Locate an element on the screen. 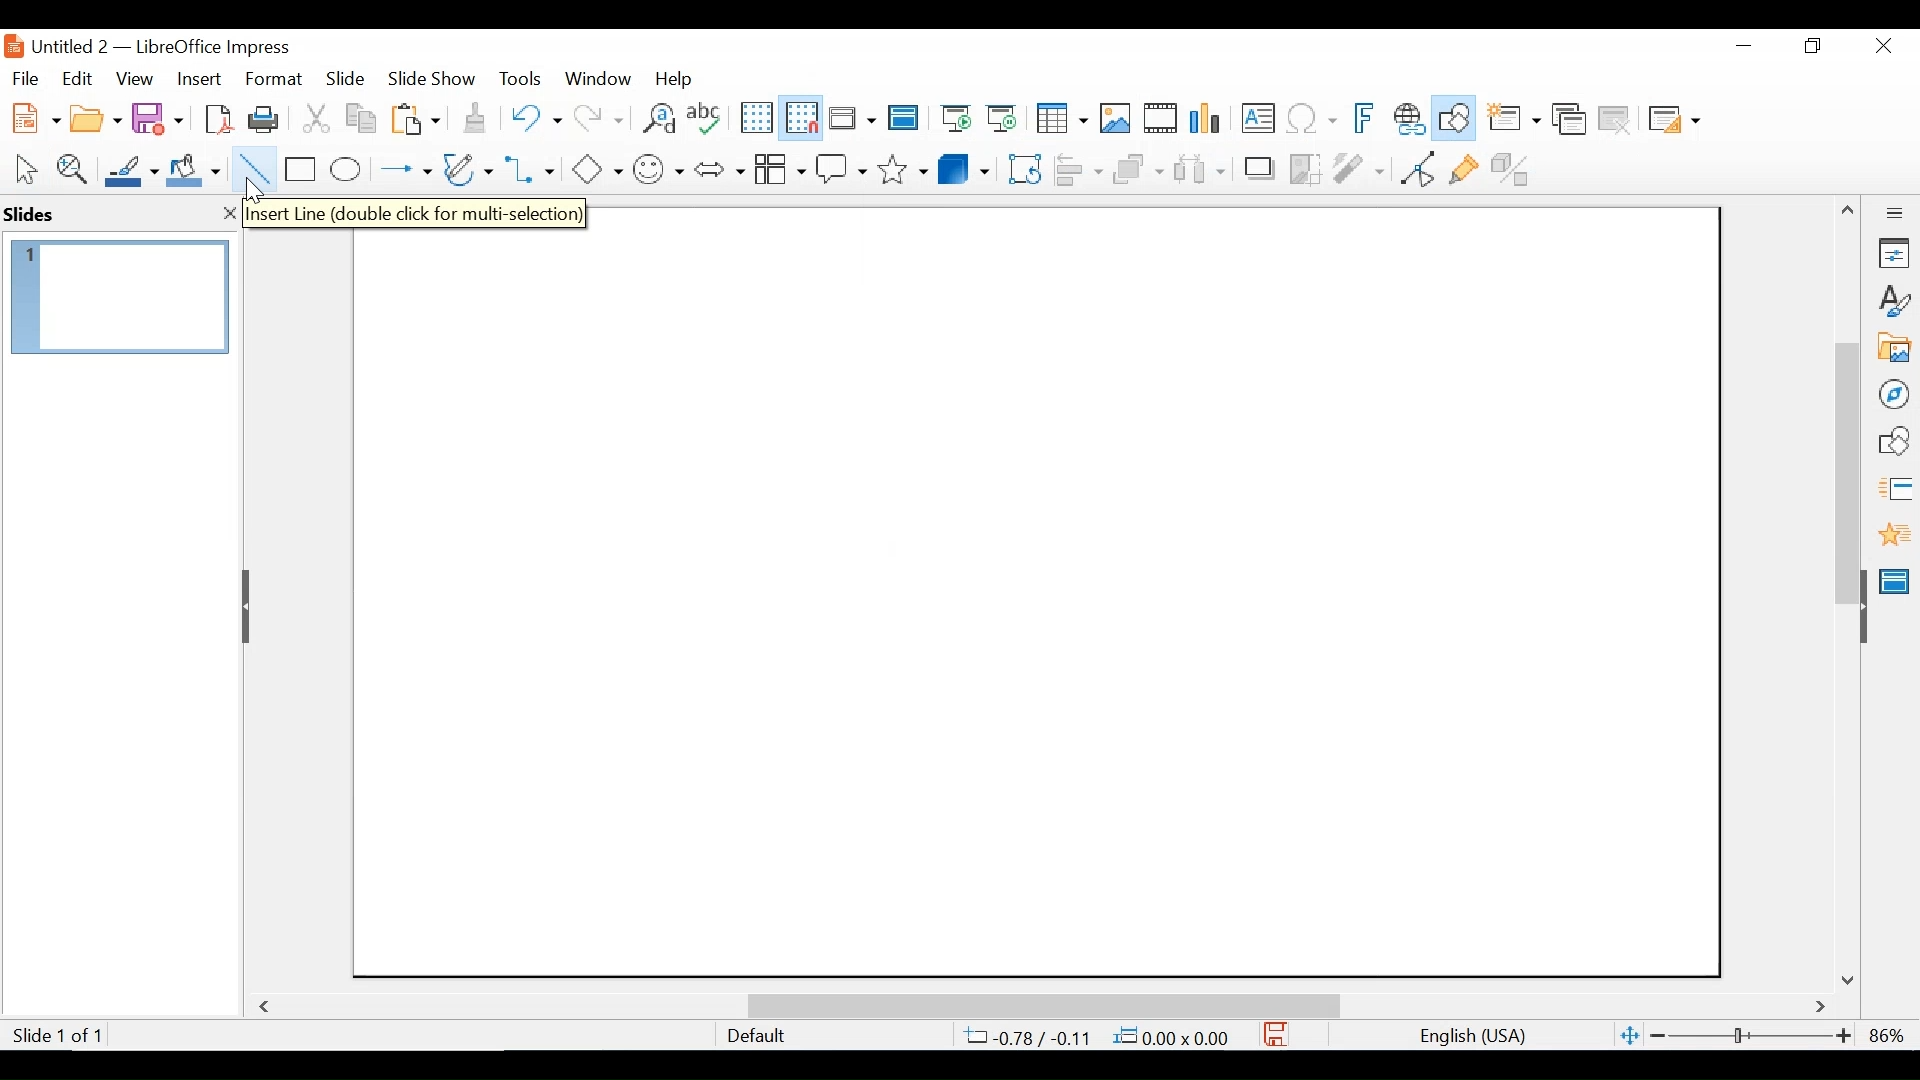  Navigator is located at coordinates (1893, 393).